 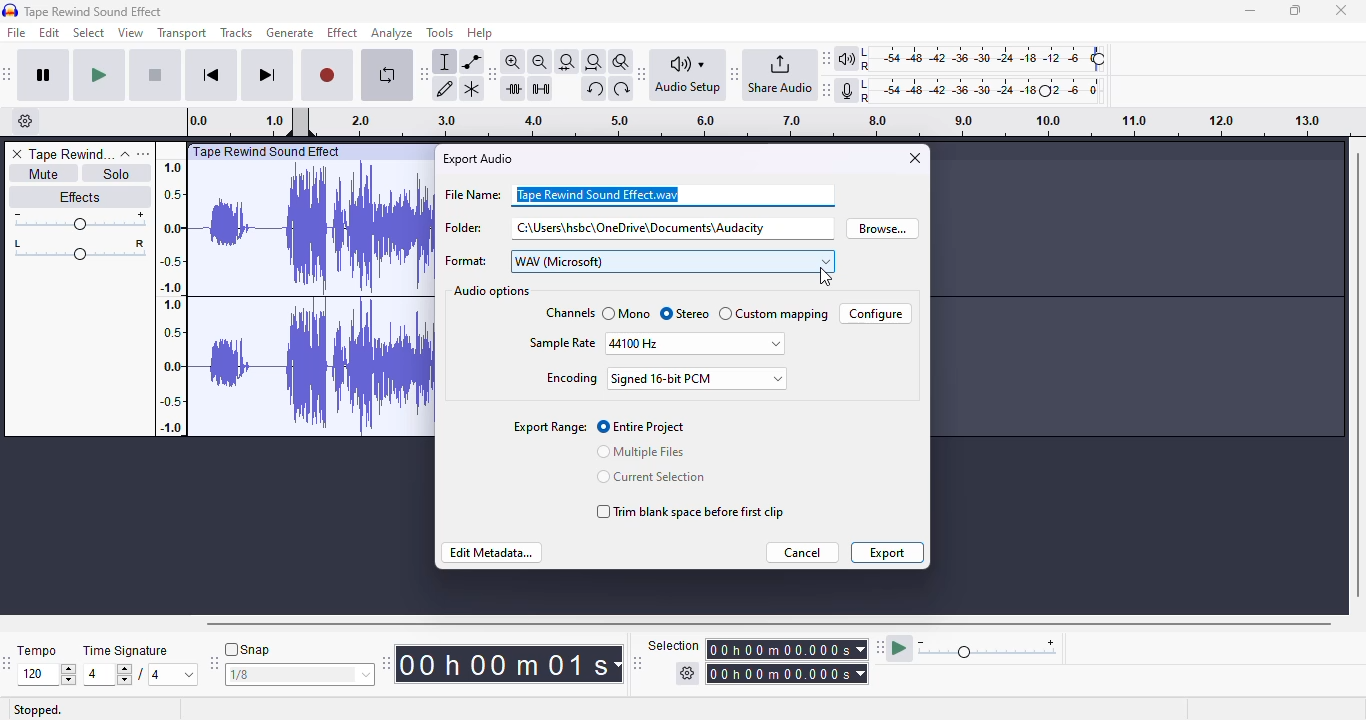 I want to click on skip to start, so click(x=213, y=75).